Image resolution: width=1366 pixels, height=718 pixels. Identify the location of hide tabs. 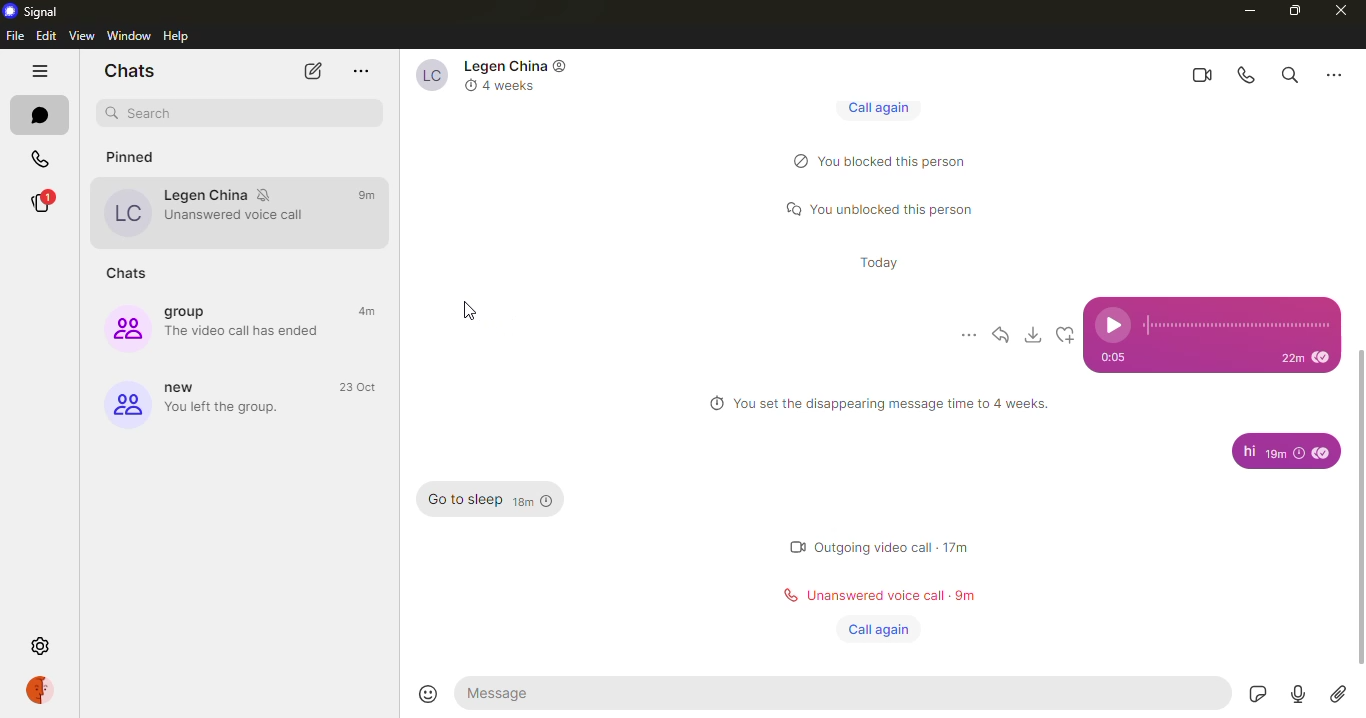
(34, 73).